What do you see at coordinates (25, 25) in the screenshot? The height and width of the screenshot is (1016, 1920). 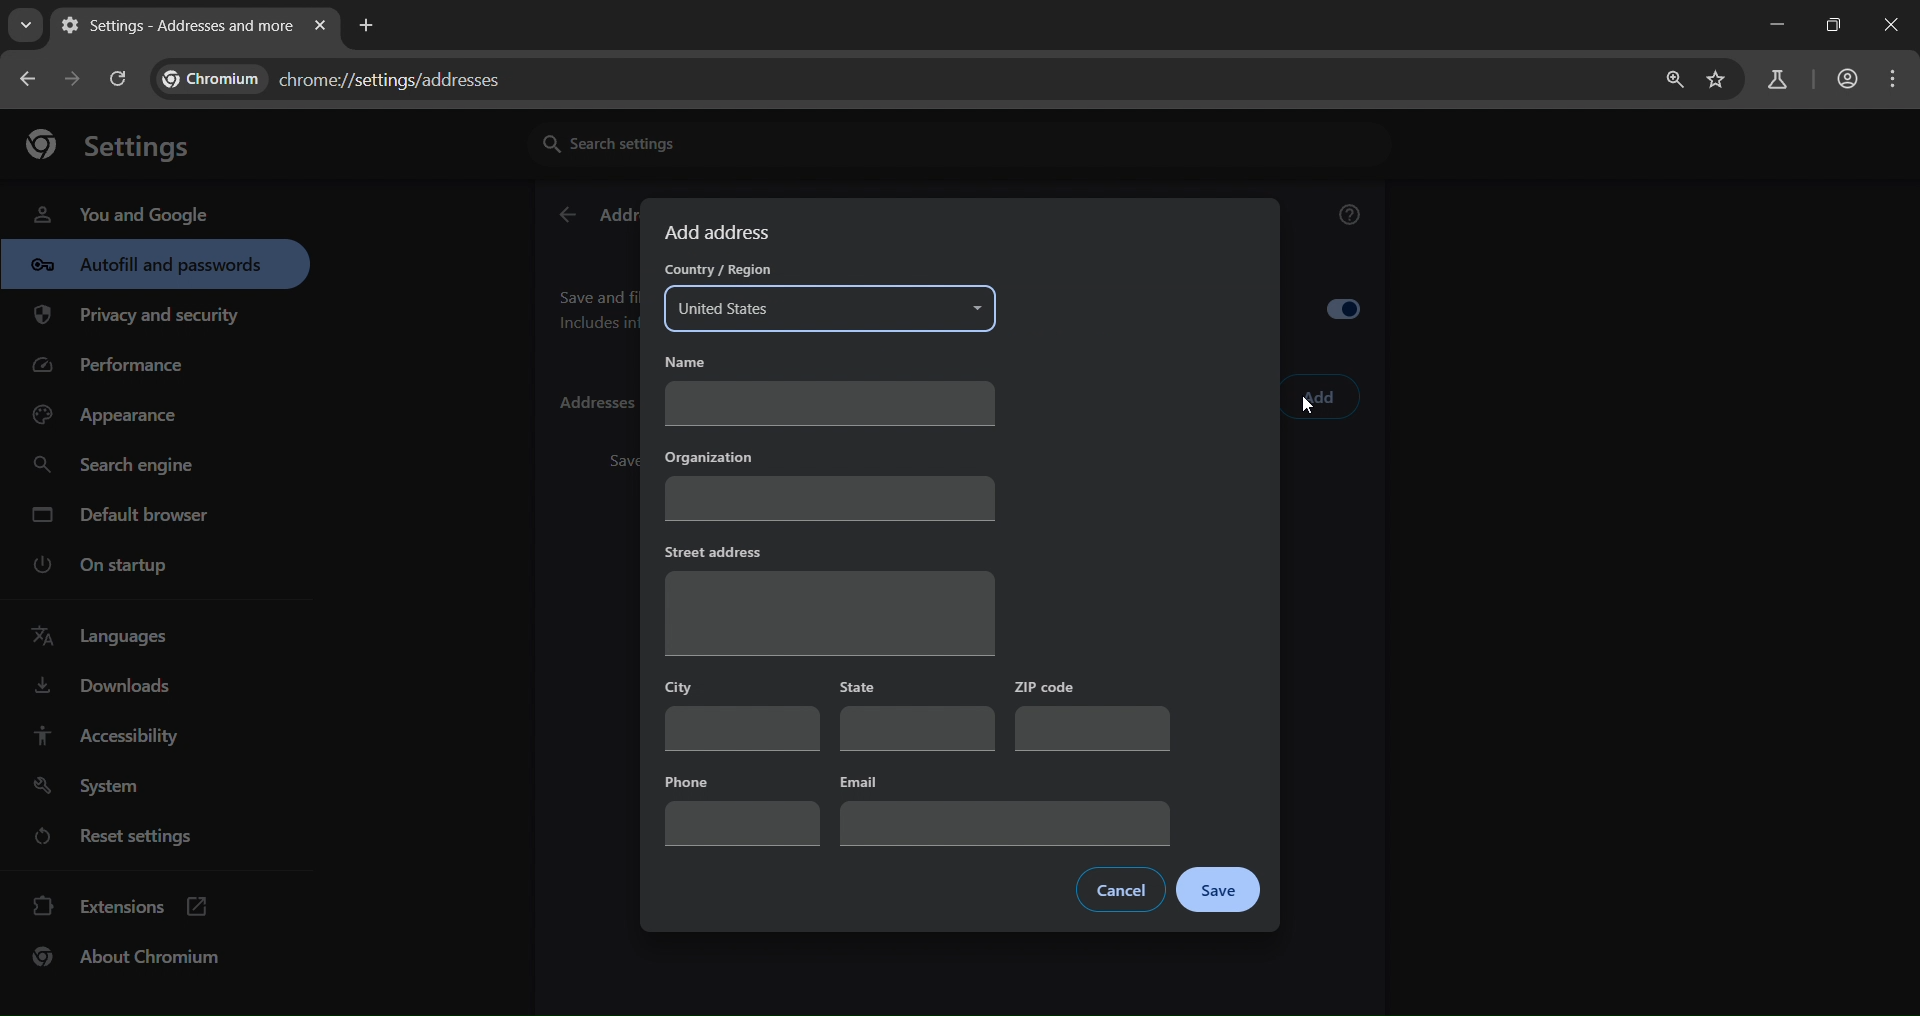 I see `search  tabs` at bounding box center [25, 25].